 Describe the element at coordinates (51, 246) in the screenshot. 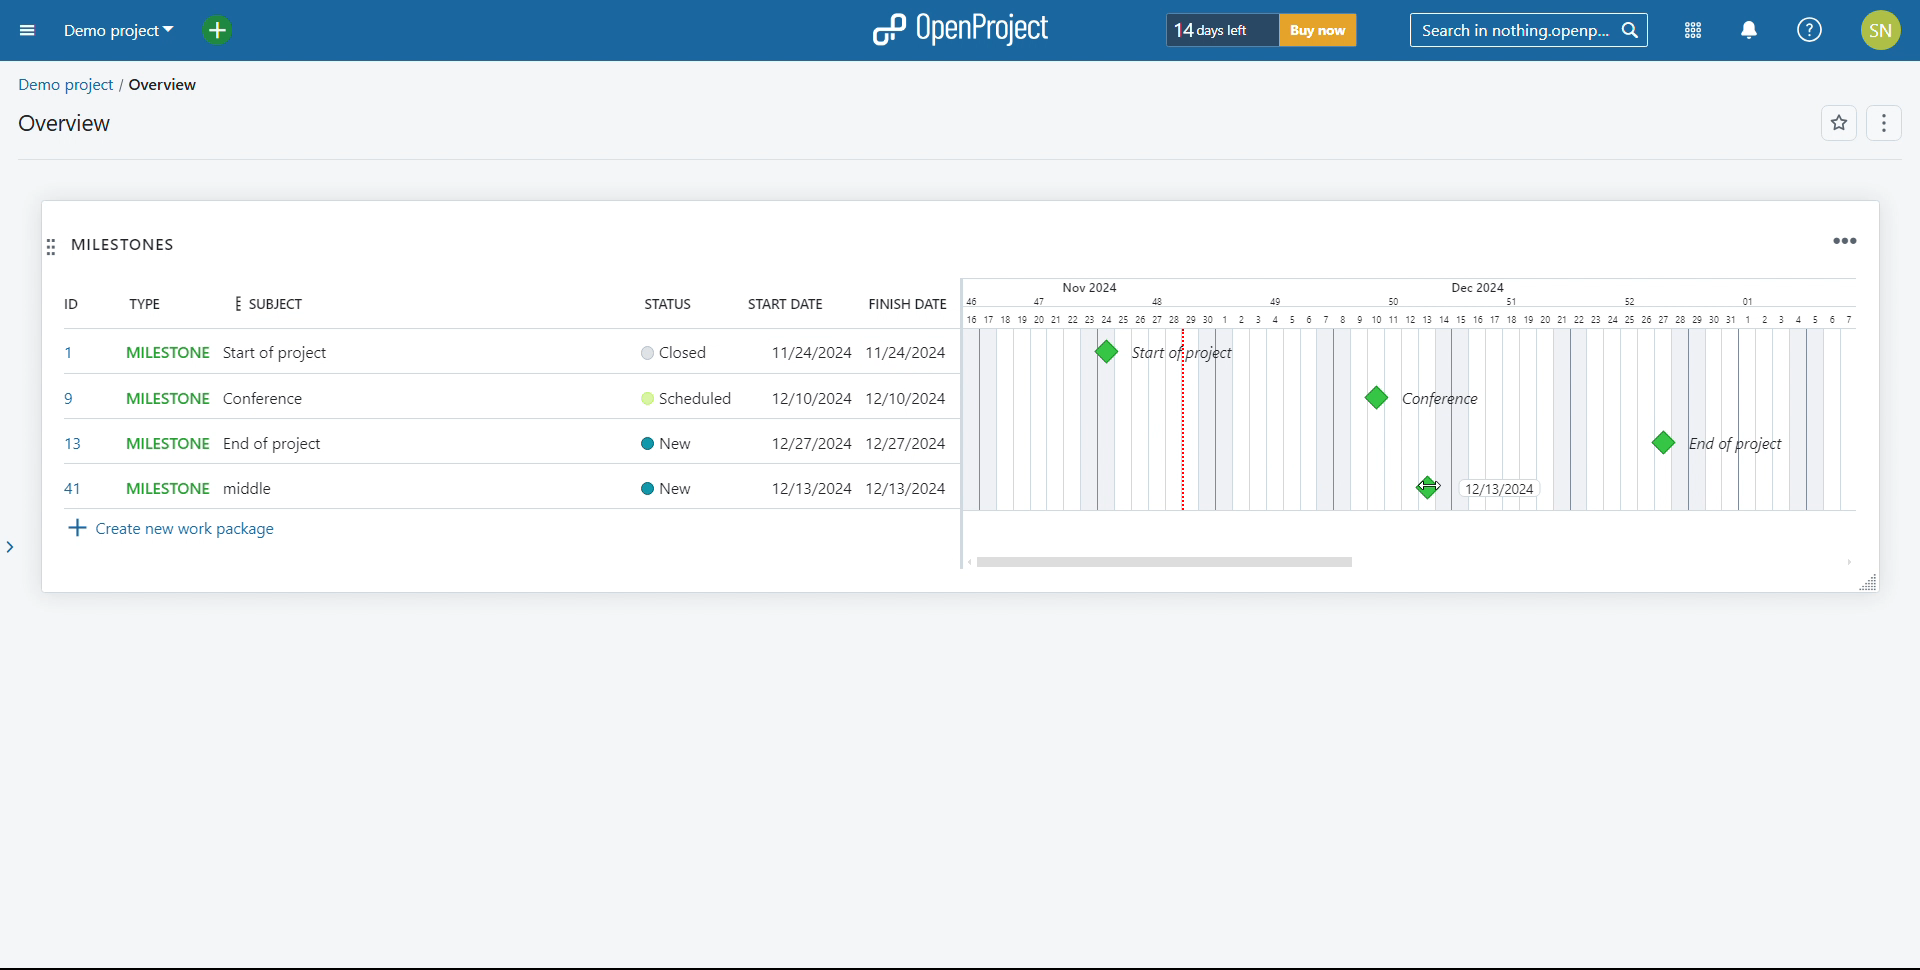

I see `move widget` at that location.